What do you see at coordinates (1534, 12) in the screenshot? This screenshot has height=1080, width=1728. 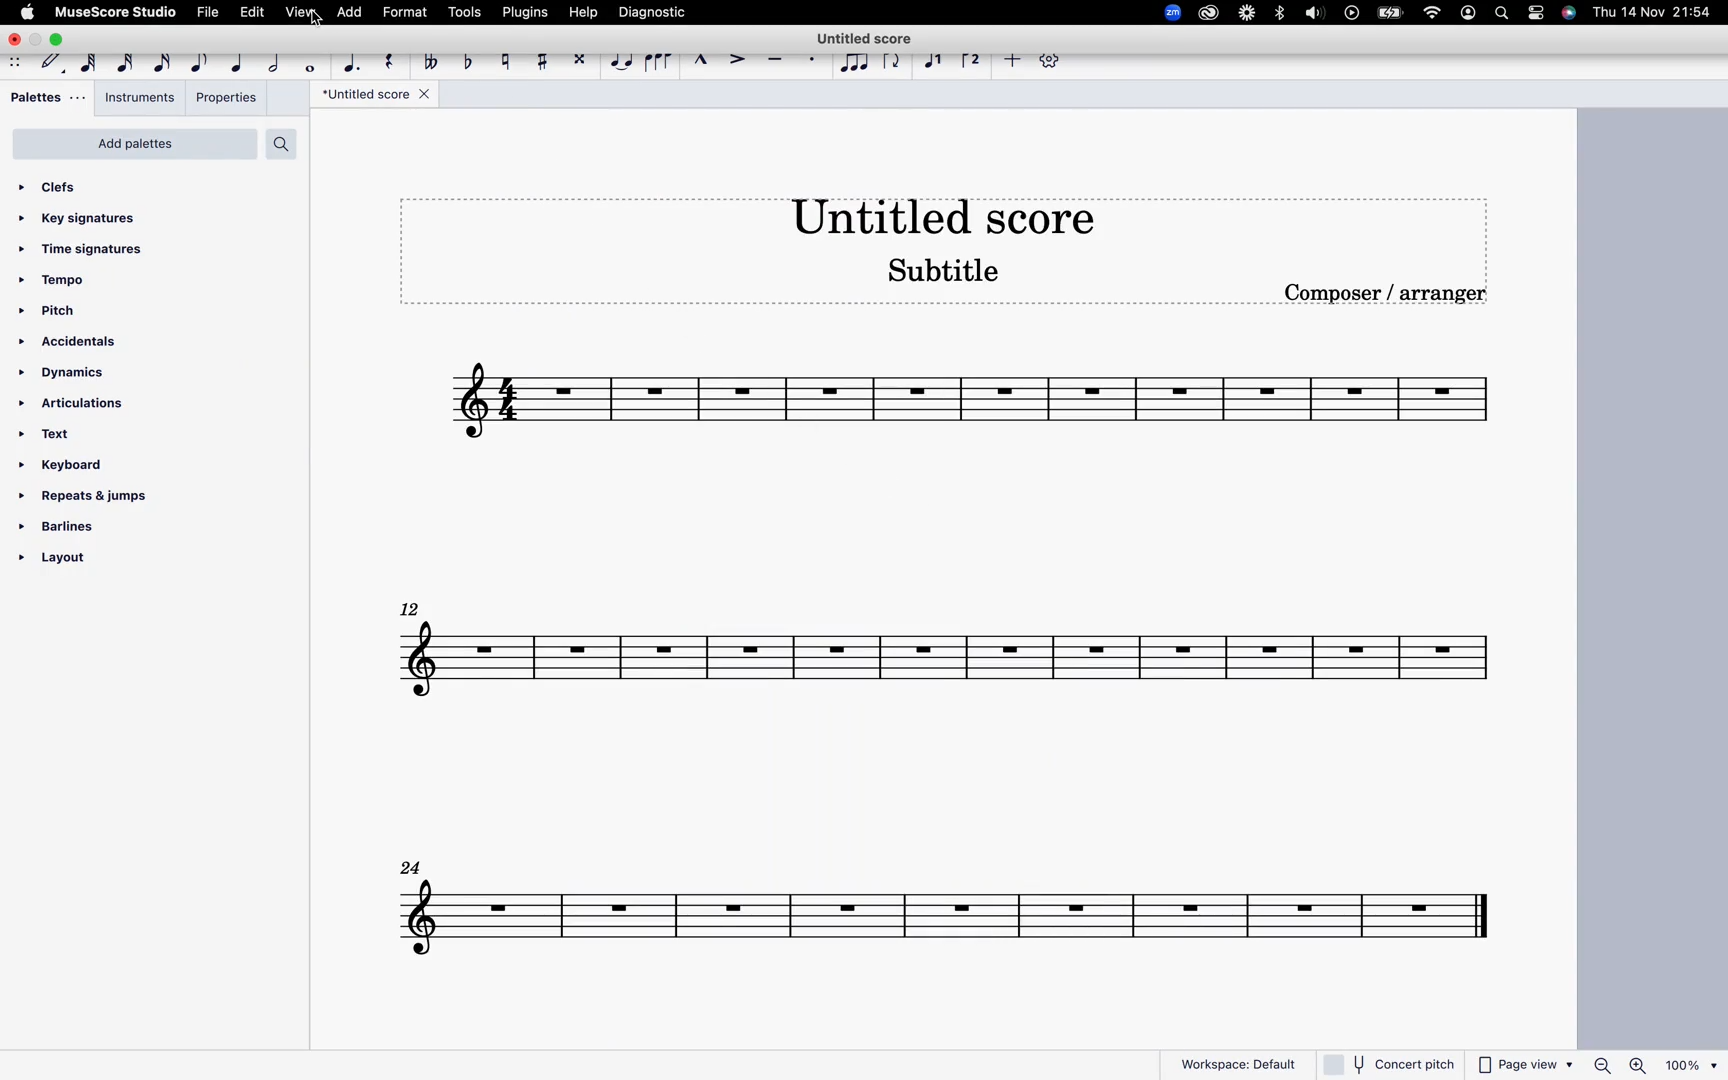 I see `settings` at bounding box center [1534, 12].